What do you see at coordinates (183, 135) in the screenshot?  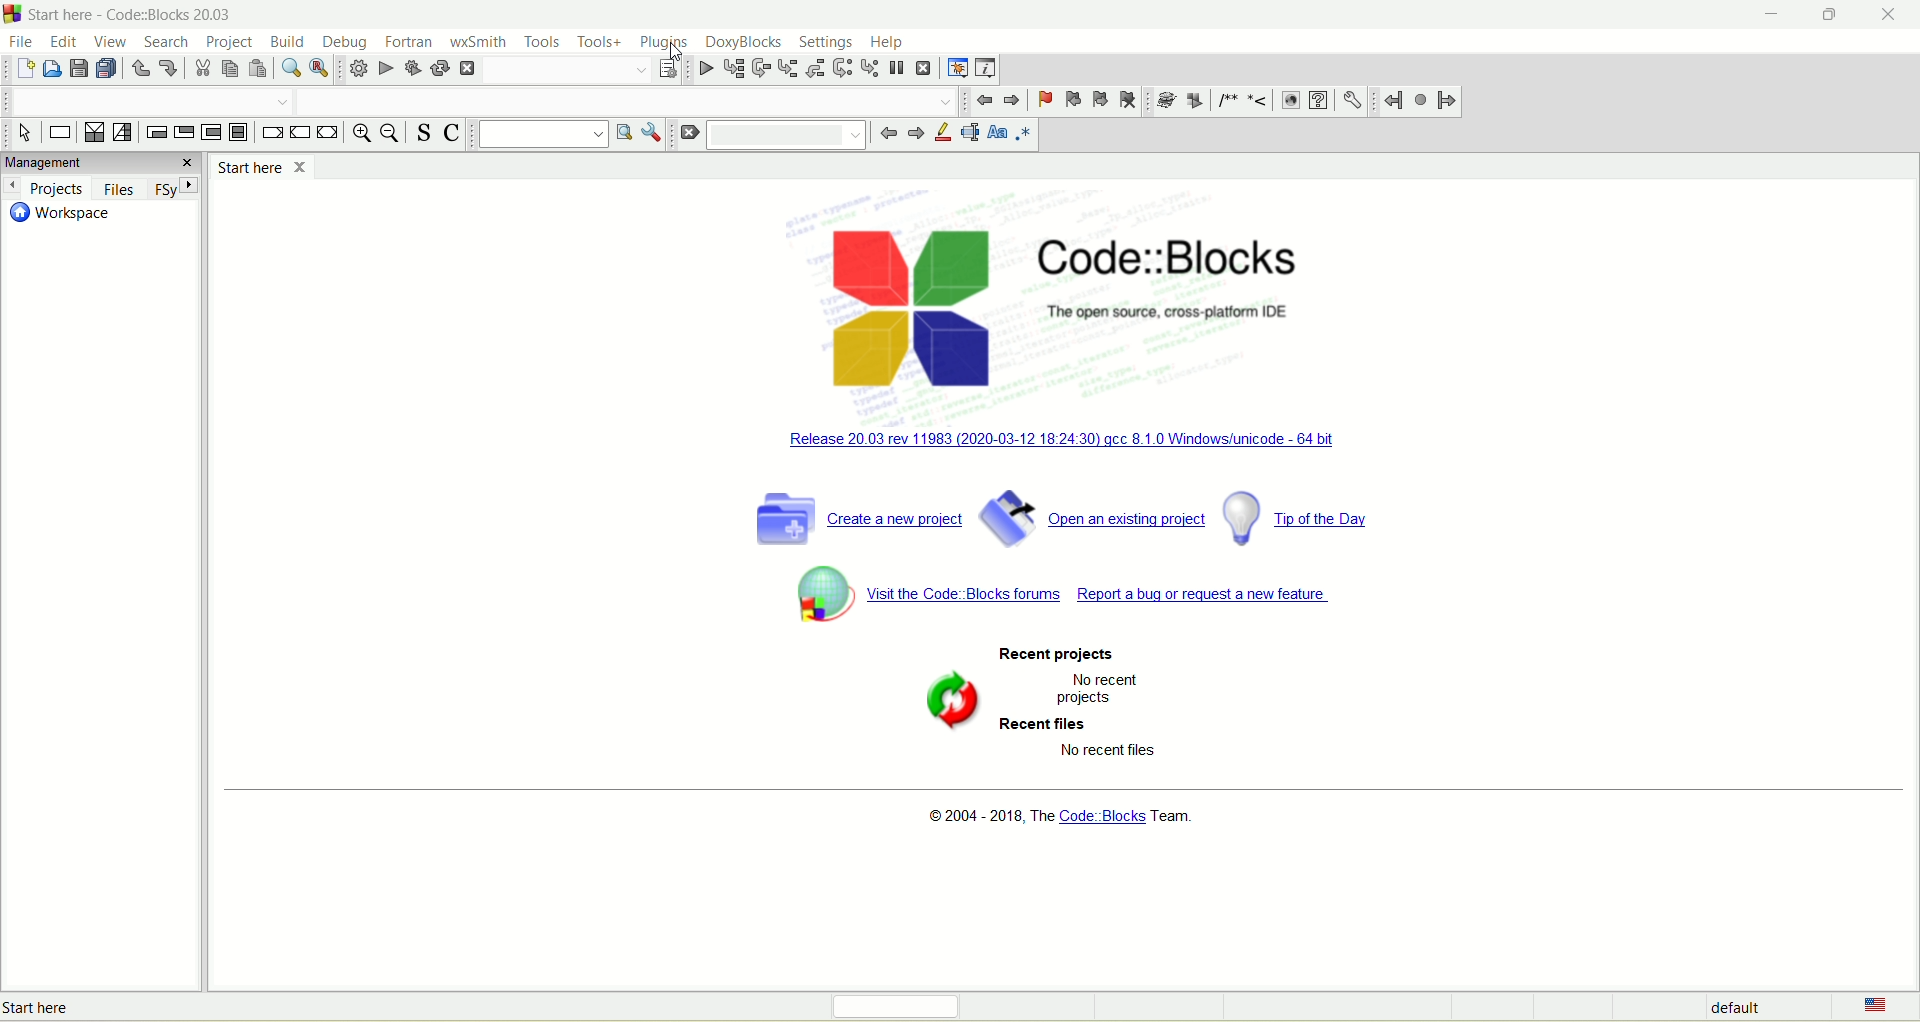 I see `exit condition loop` at bounding box center [183, 135].